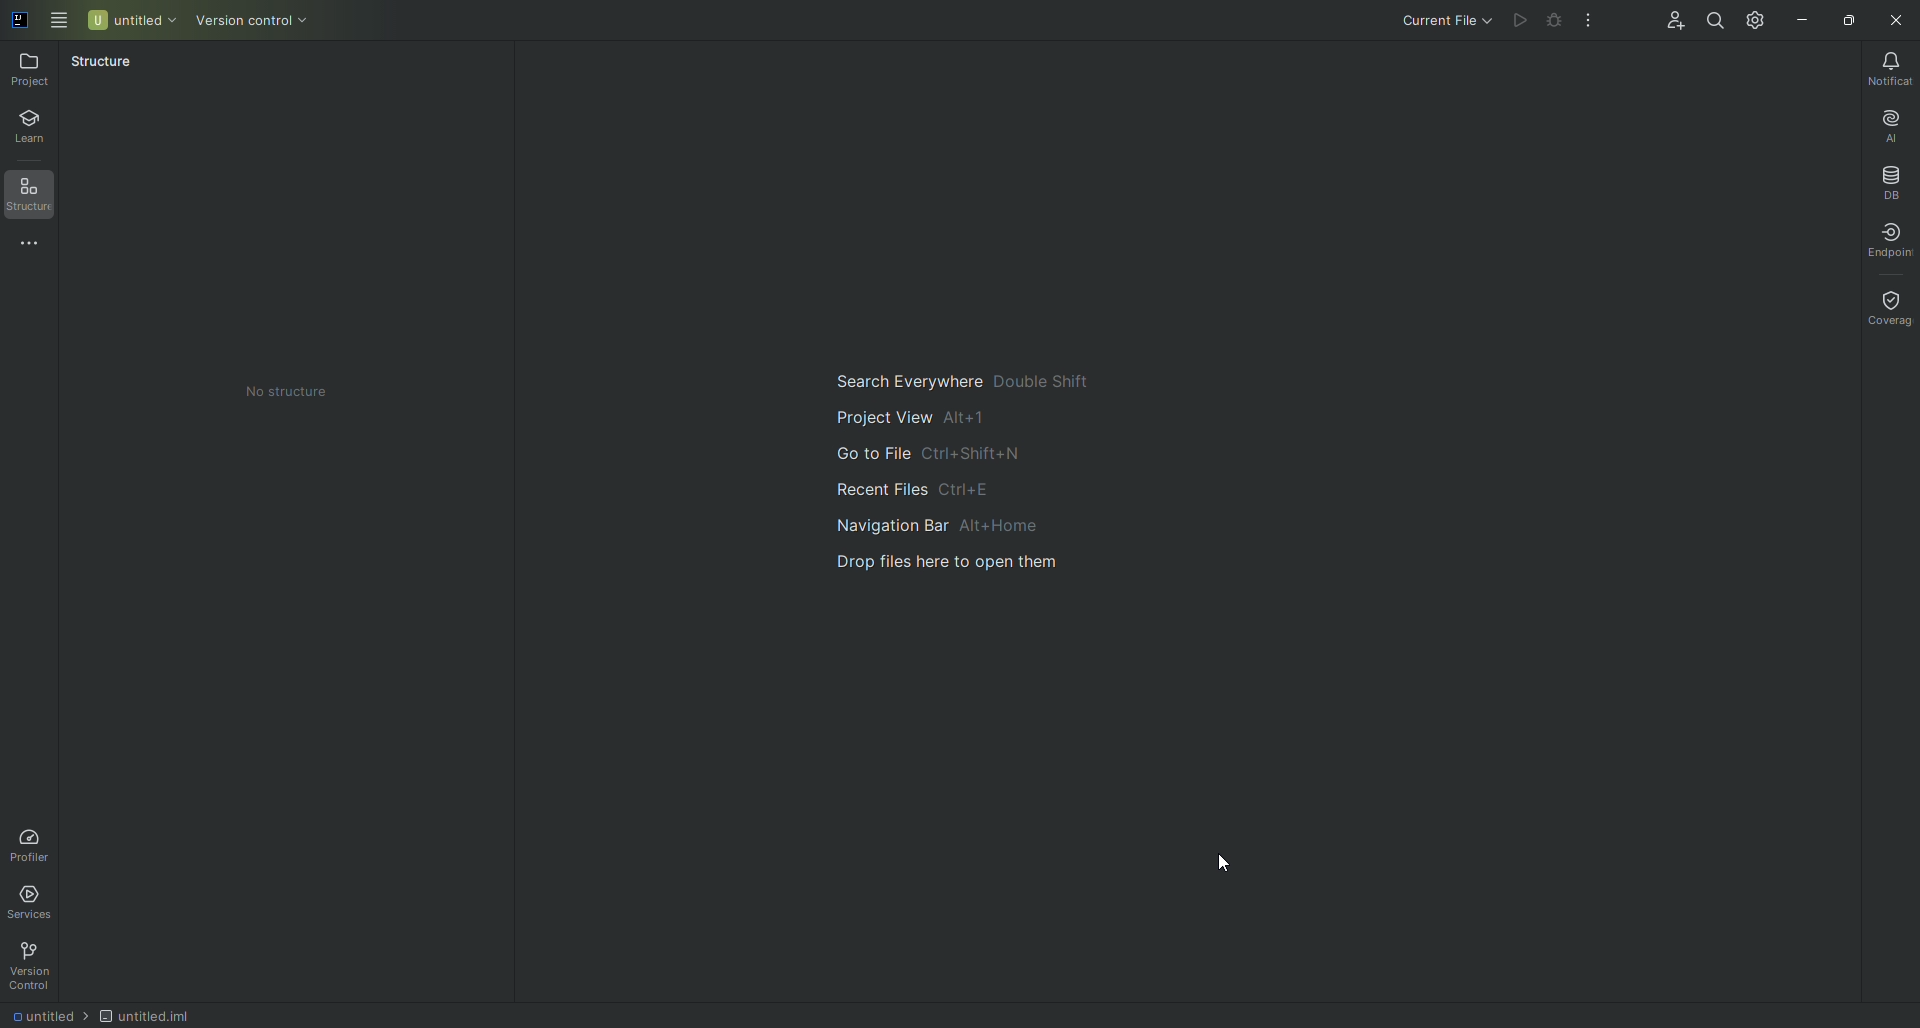  I want to click on Search Everywhere, so click(958, 377).